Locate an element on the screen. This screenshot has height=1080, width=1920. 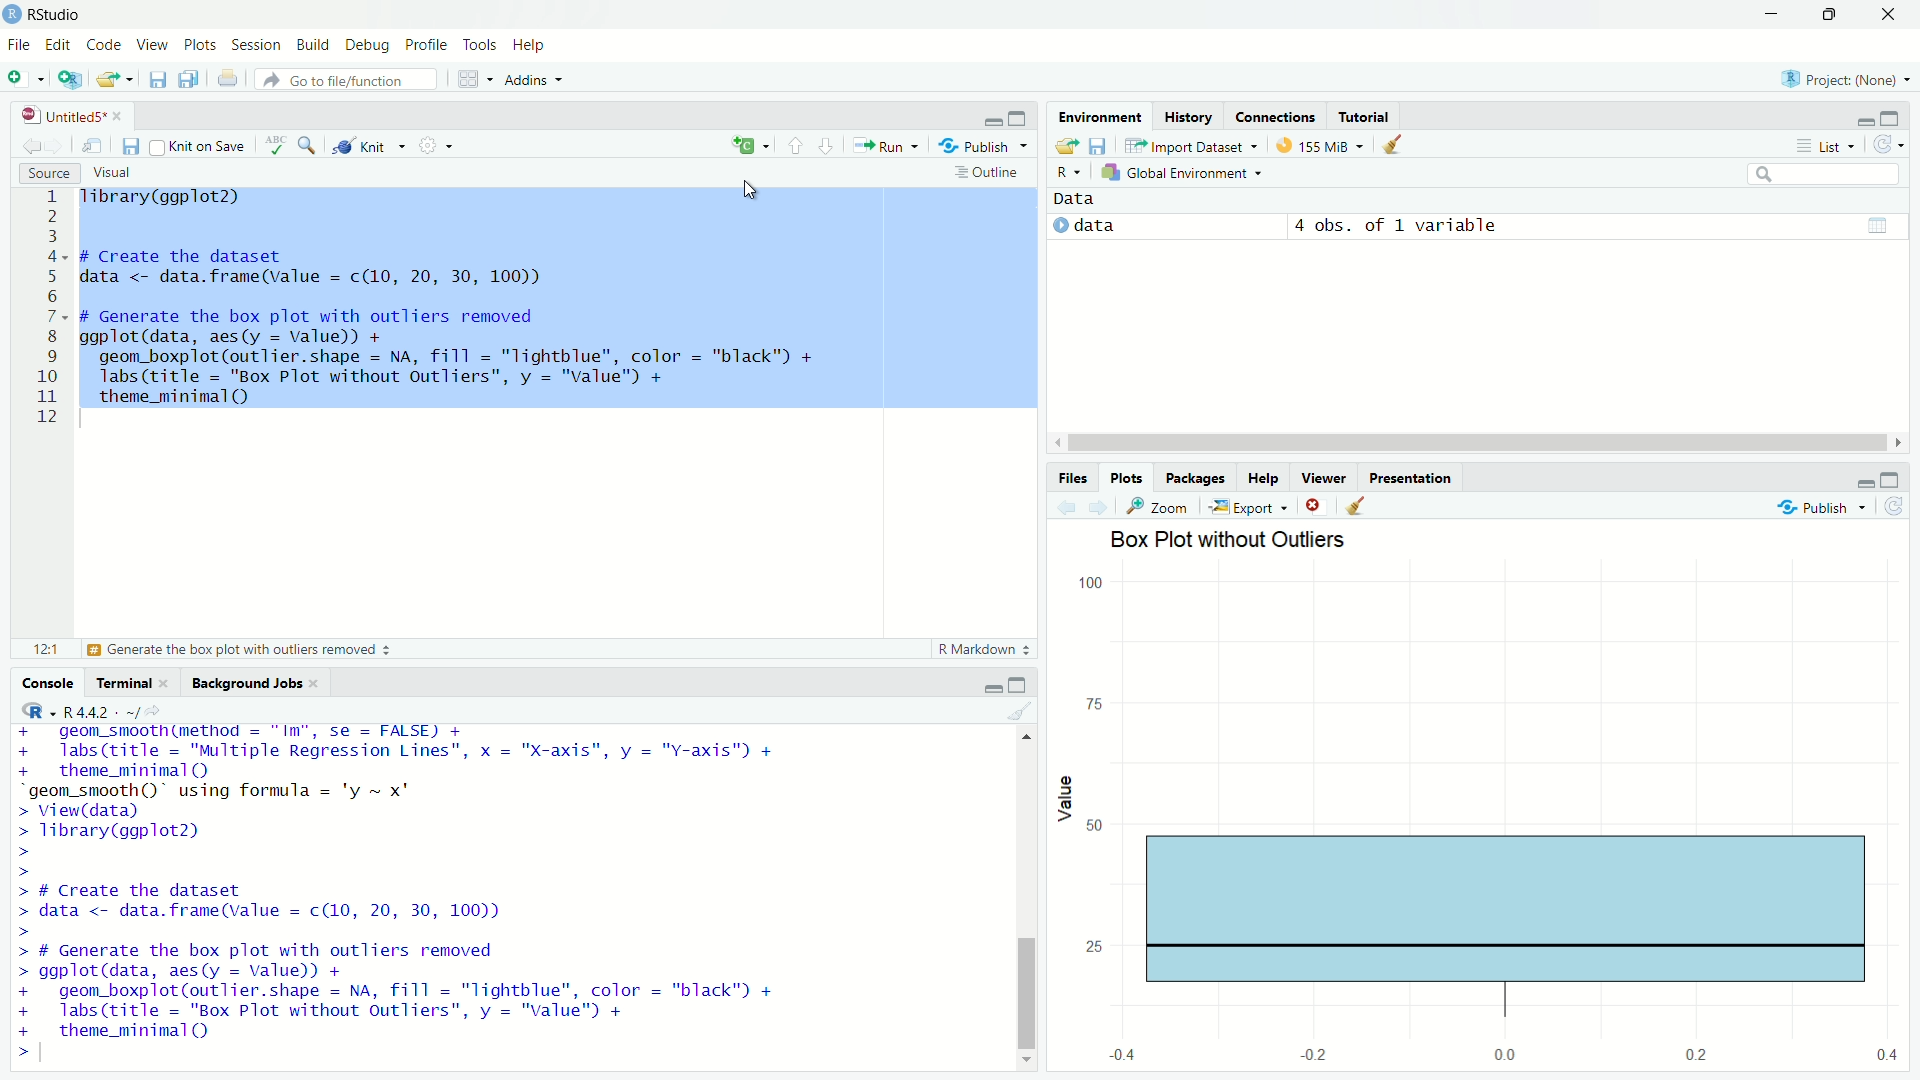
view is located at coordinates (1879, 221).